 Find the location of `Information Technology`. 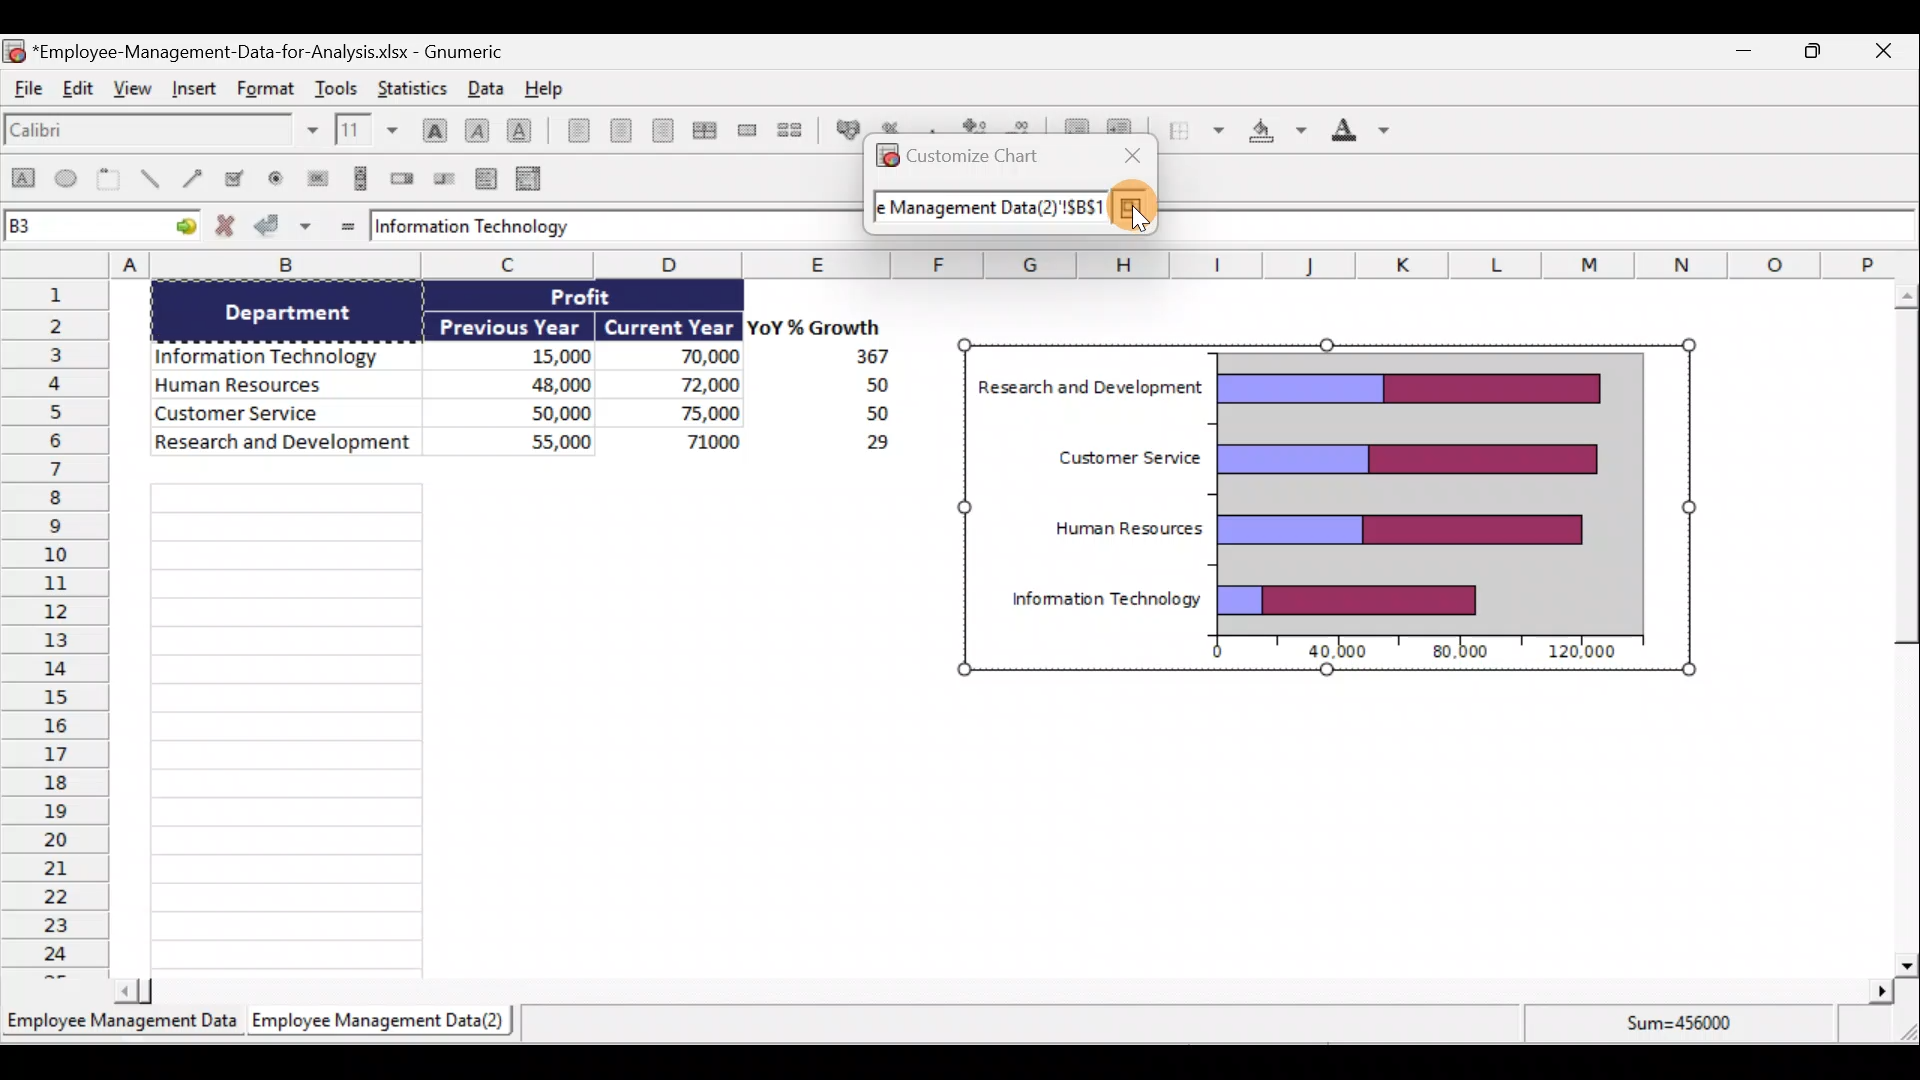

Information Technology is located at coordinates (276, 351).